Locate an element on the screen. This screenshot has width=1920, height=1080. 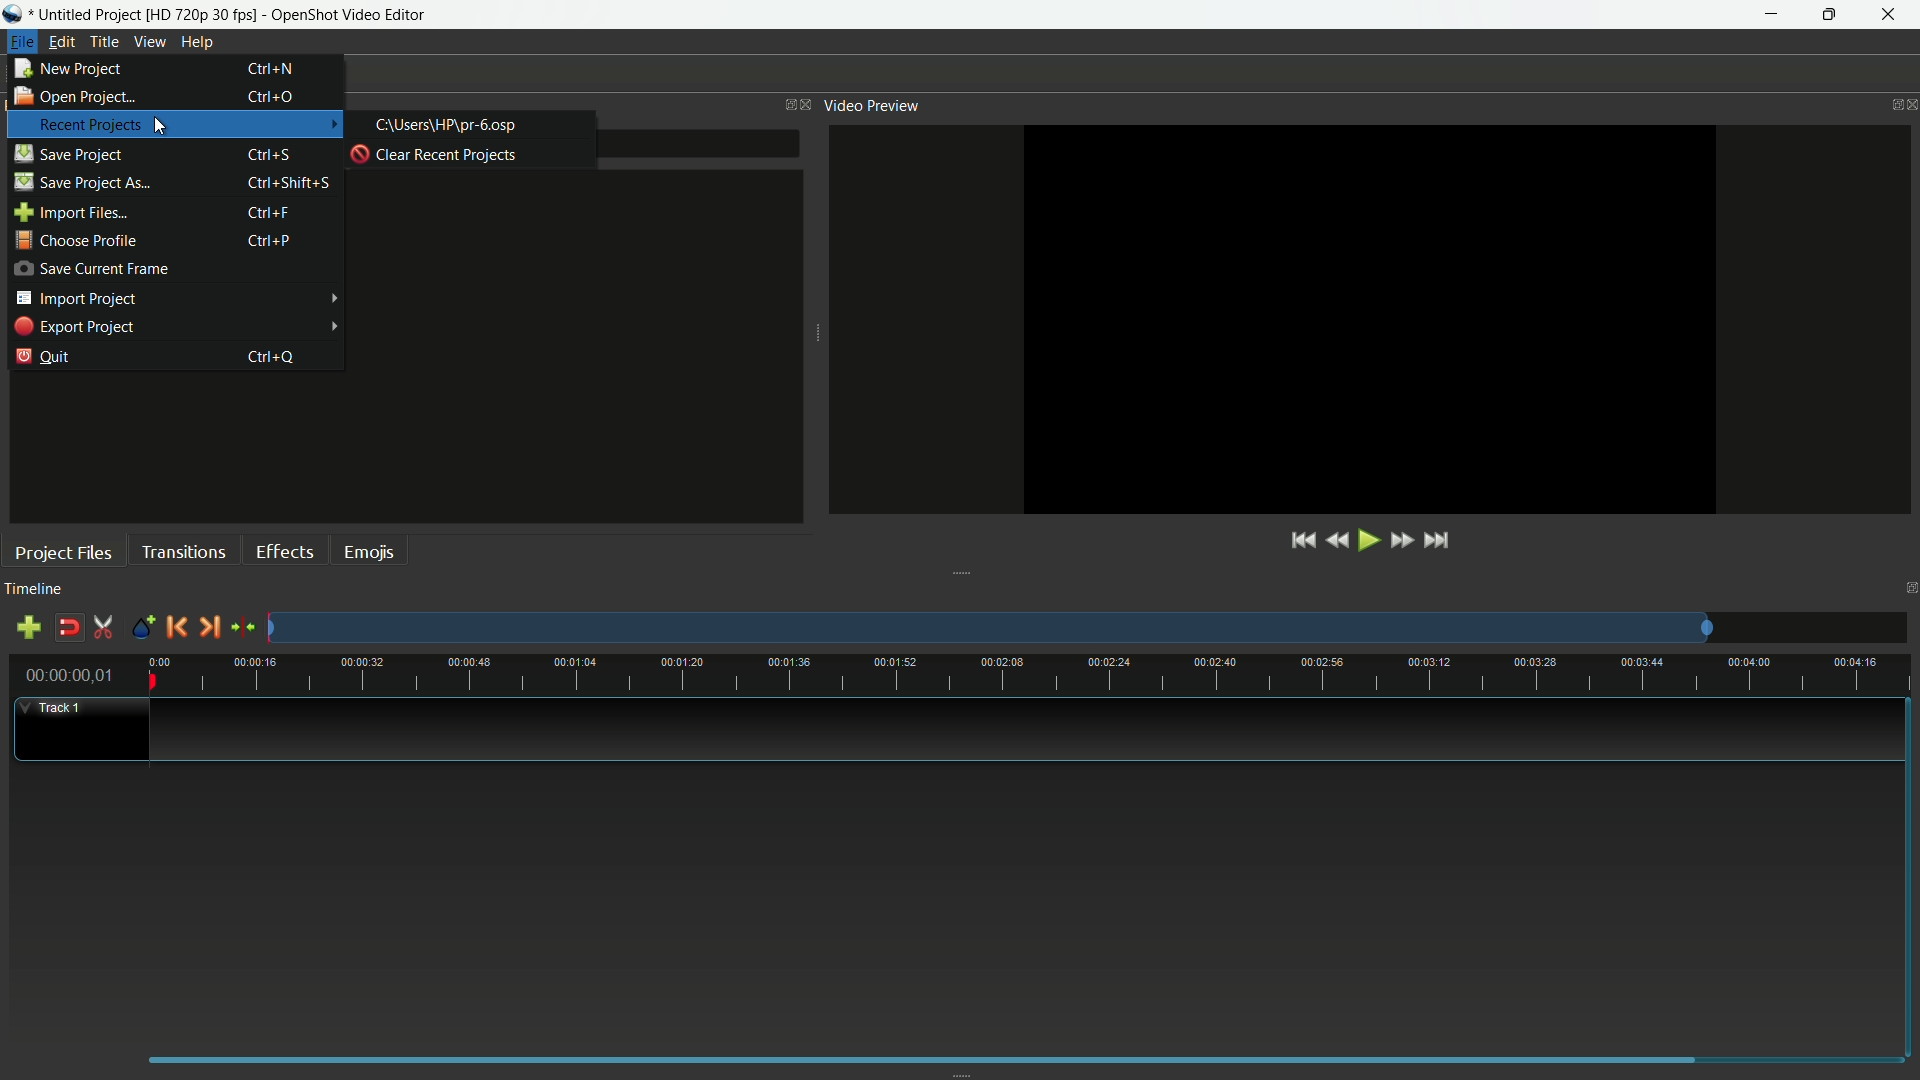
recent project is located at coordinates (448, 125).